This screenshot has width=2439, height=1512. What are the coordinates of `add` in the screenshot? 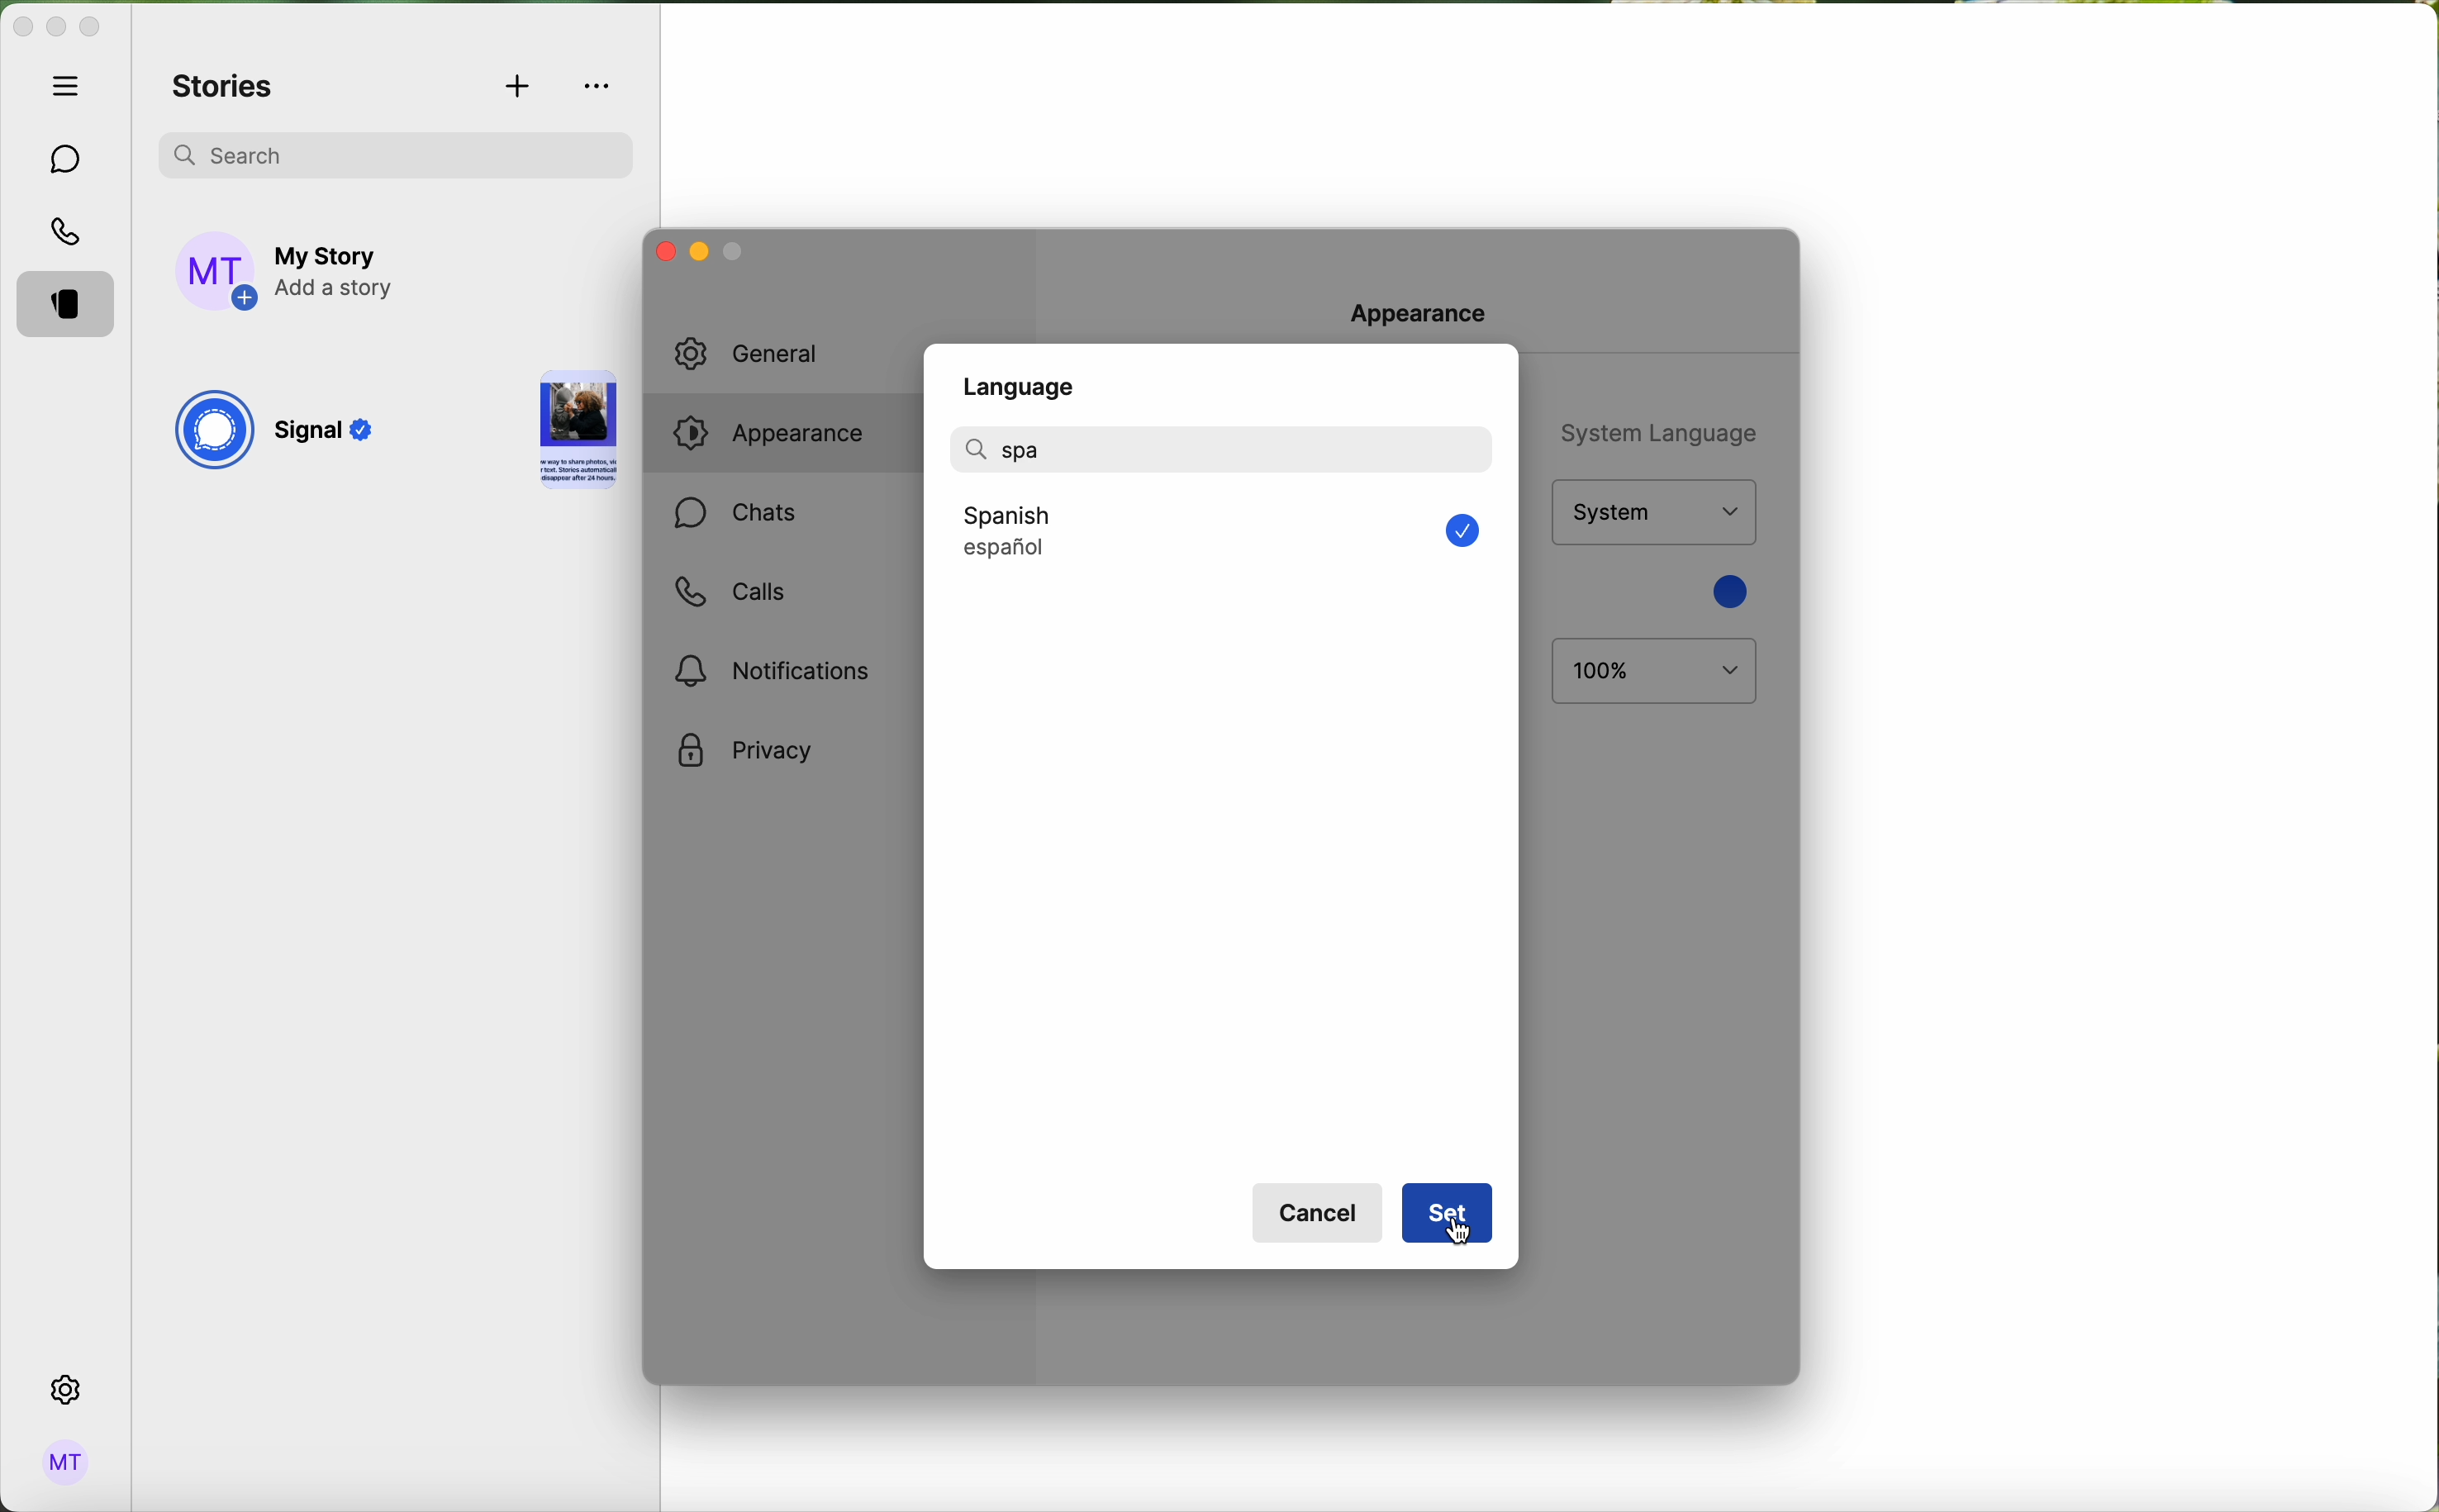 It's located at (520, 88).